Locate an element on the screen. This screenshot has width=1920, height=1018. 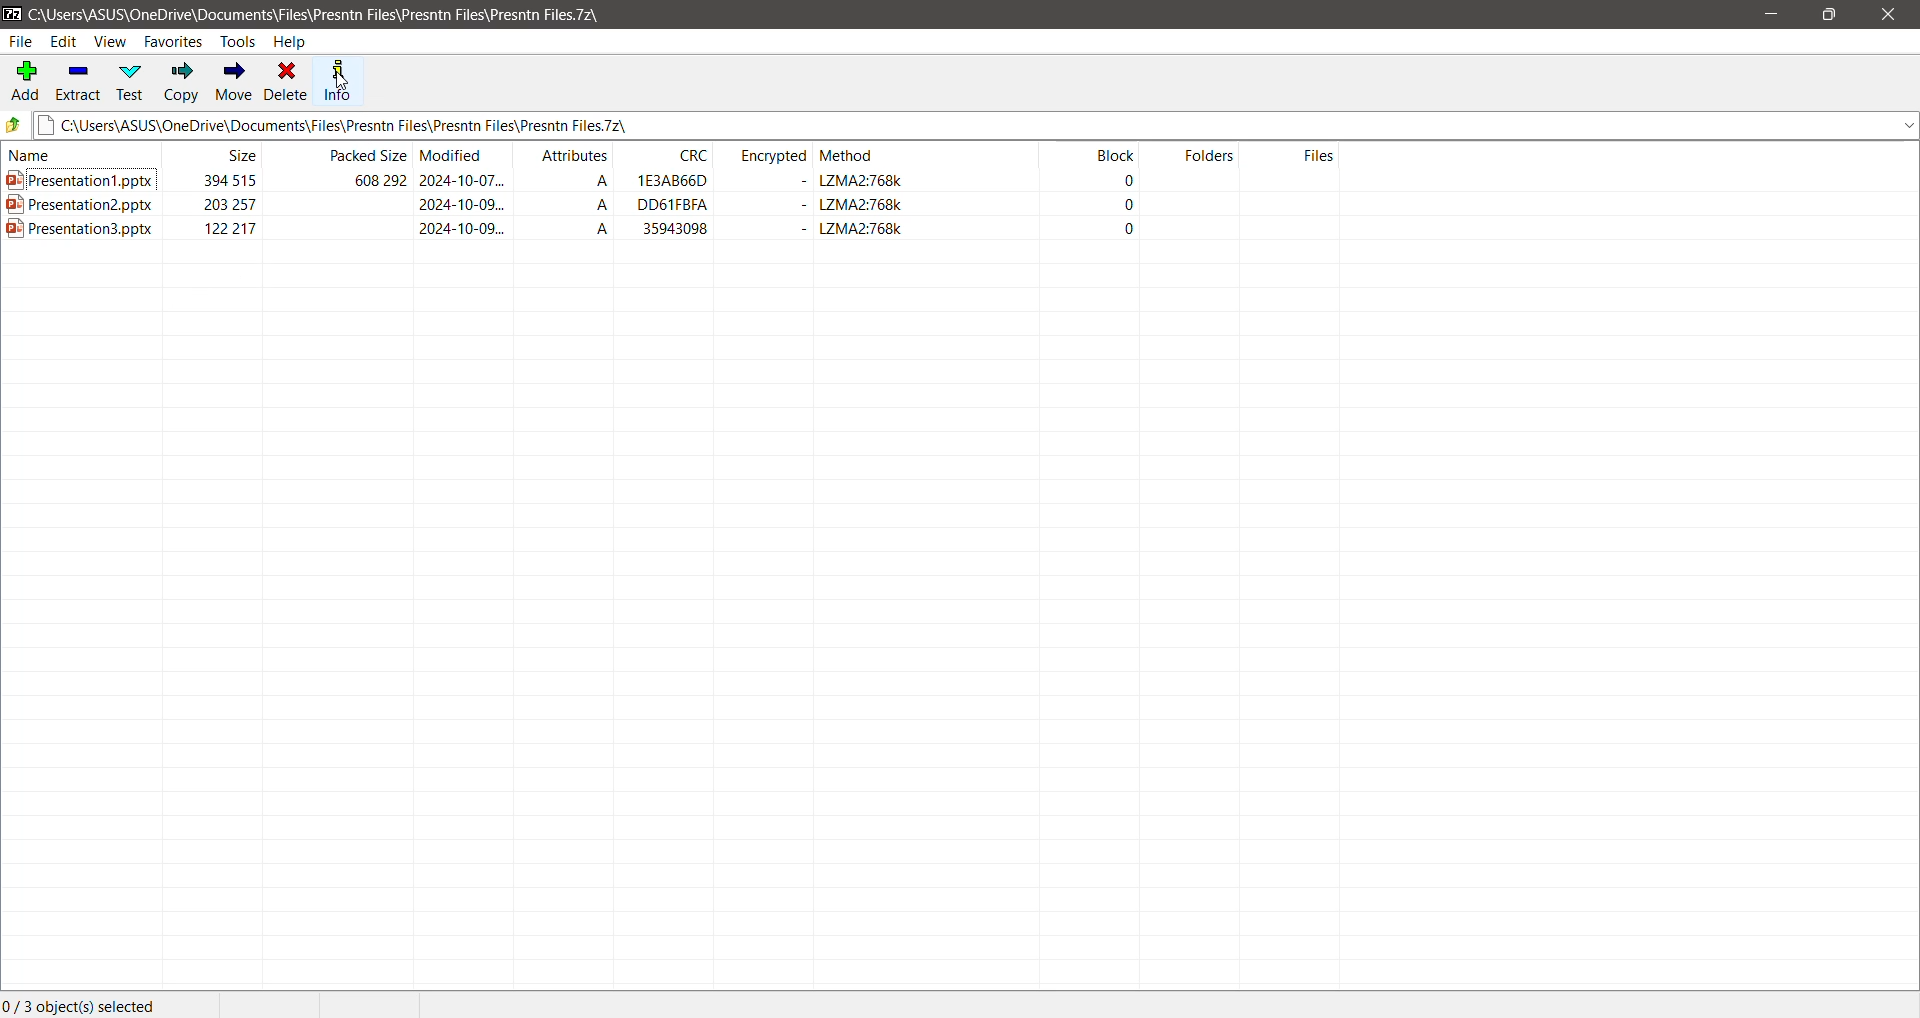
Encrypted is located at coordinates (776, 156).